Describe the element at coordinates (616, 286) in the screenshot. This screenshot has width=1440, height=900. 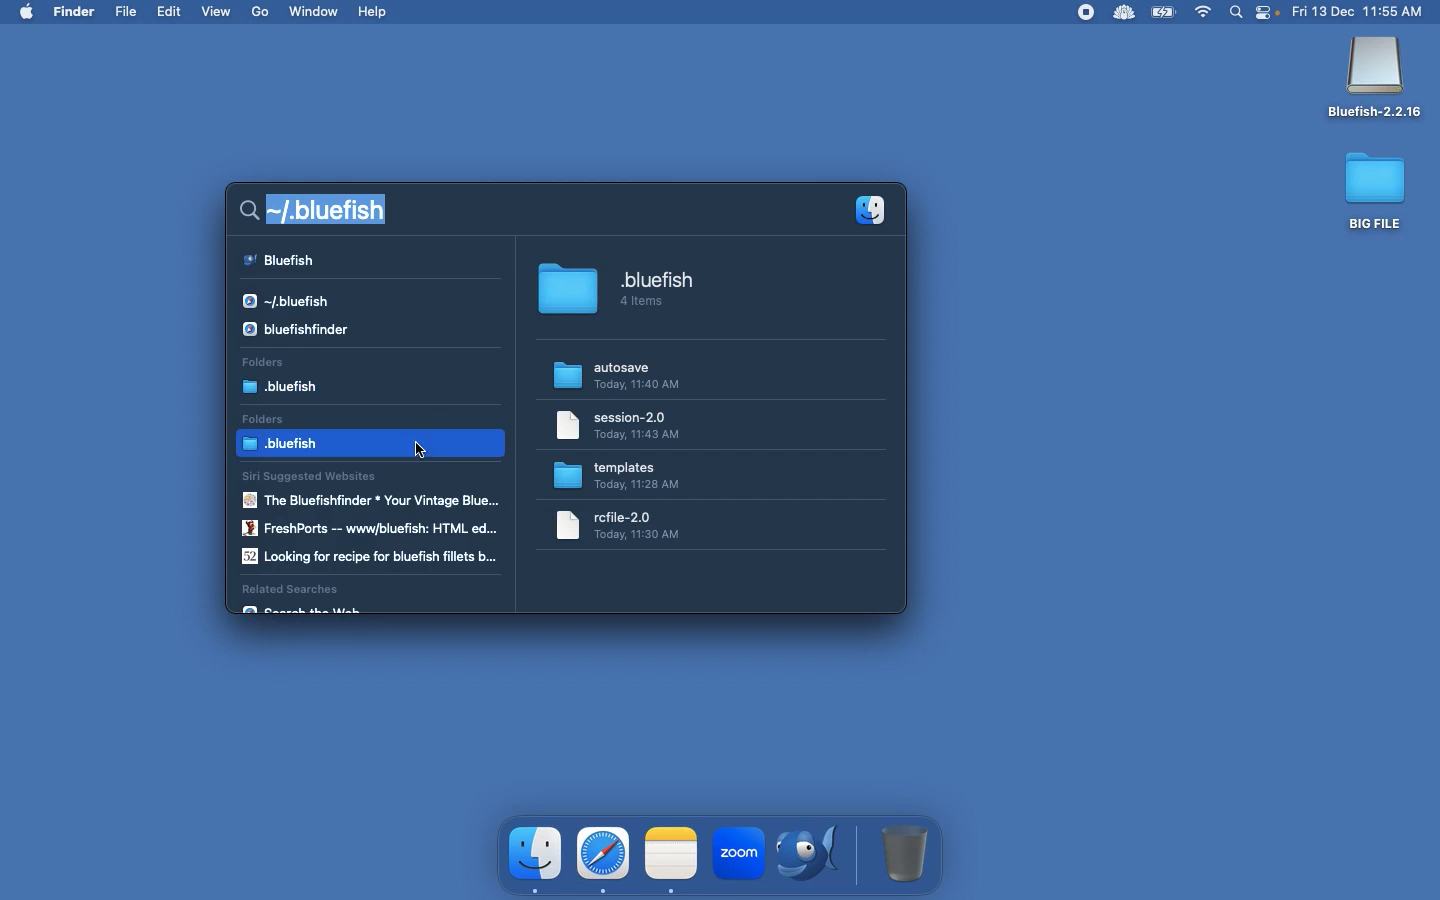
I see `.bluefish` at that location.